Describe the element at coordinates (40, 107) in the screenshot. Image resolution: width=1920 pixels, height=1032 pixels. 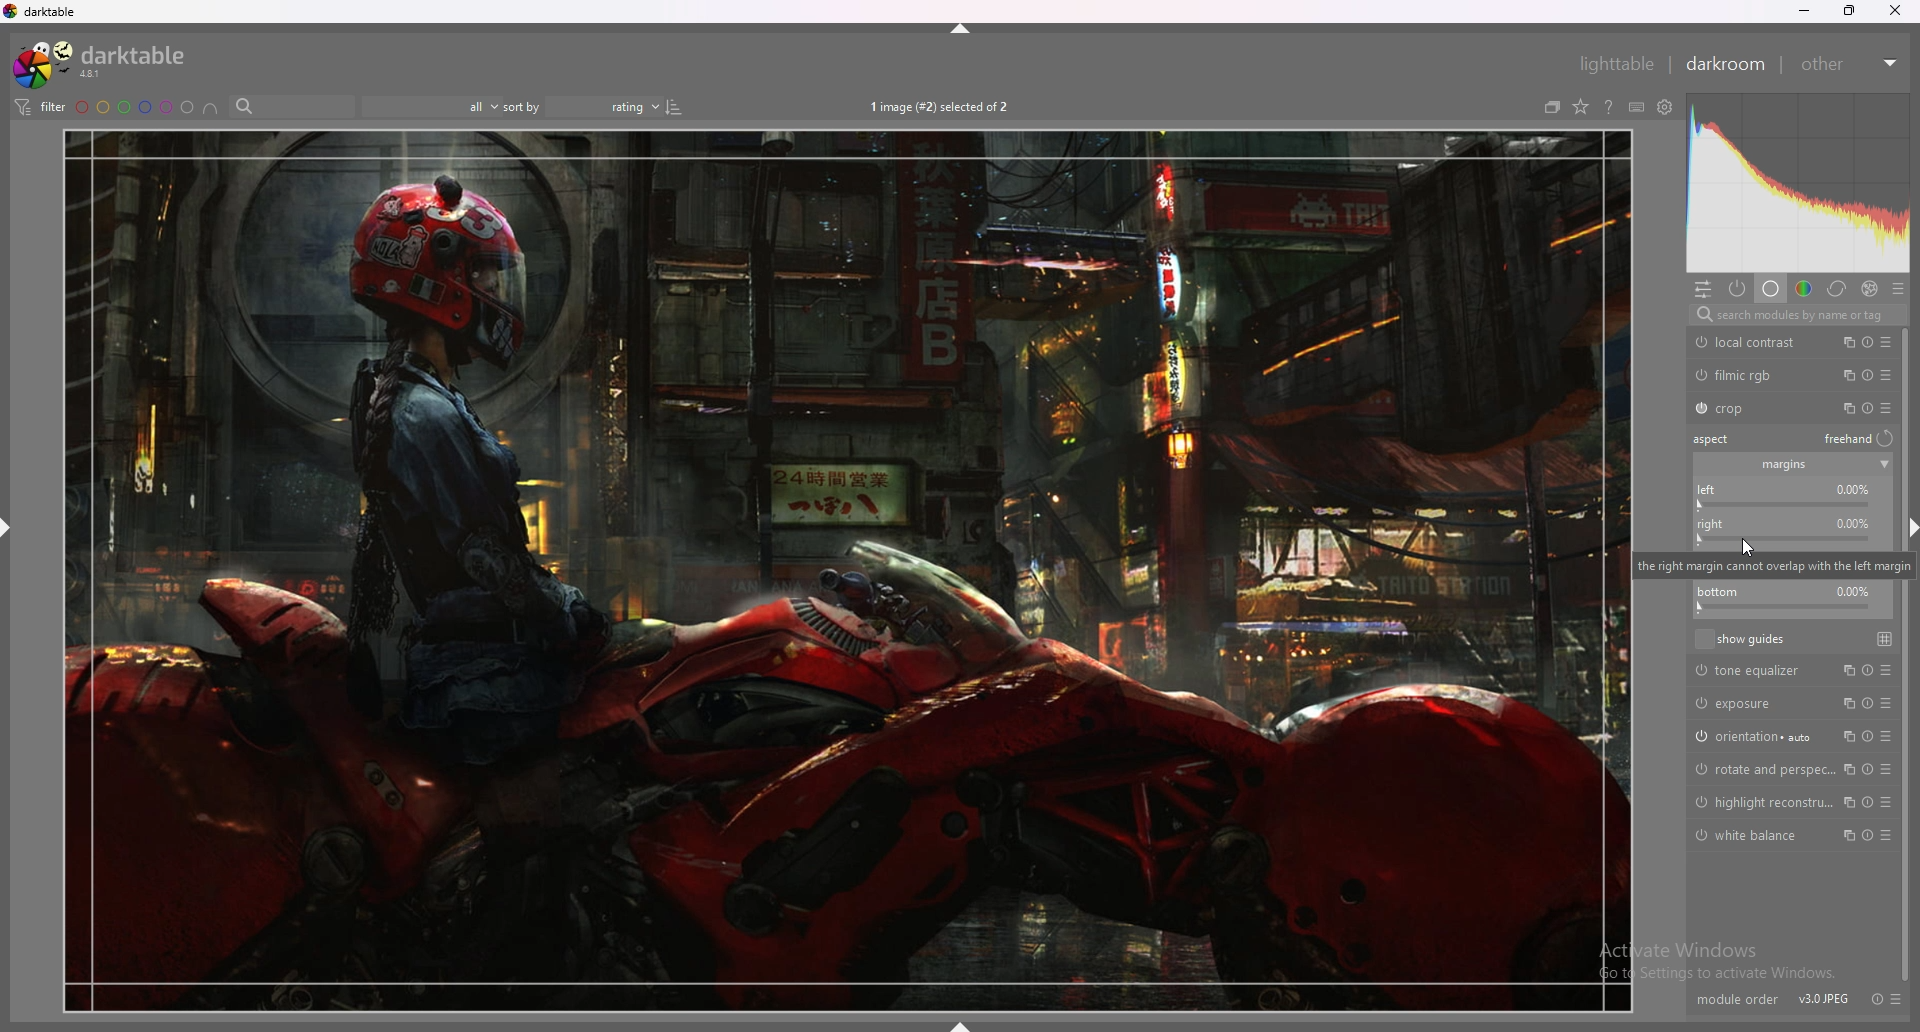
I see `filter` at that location.